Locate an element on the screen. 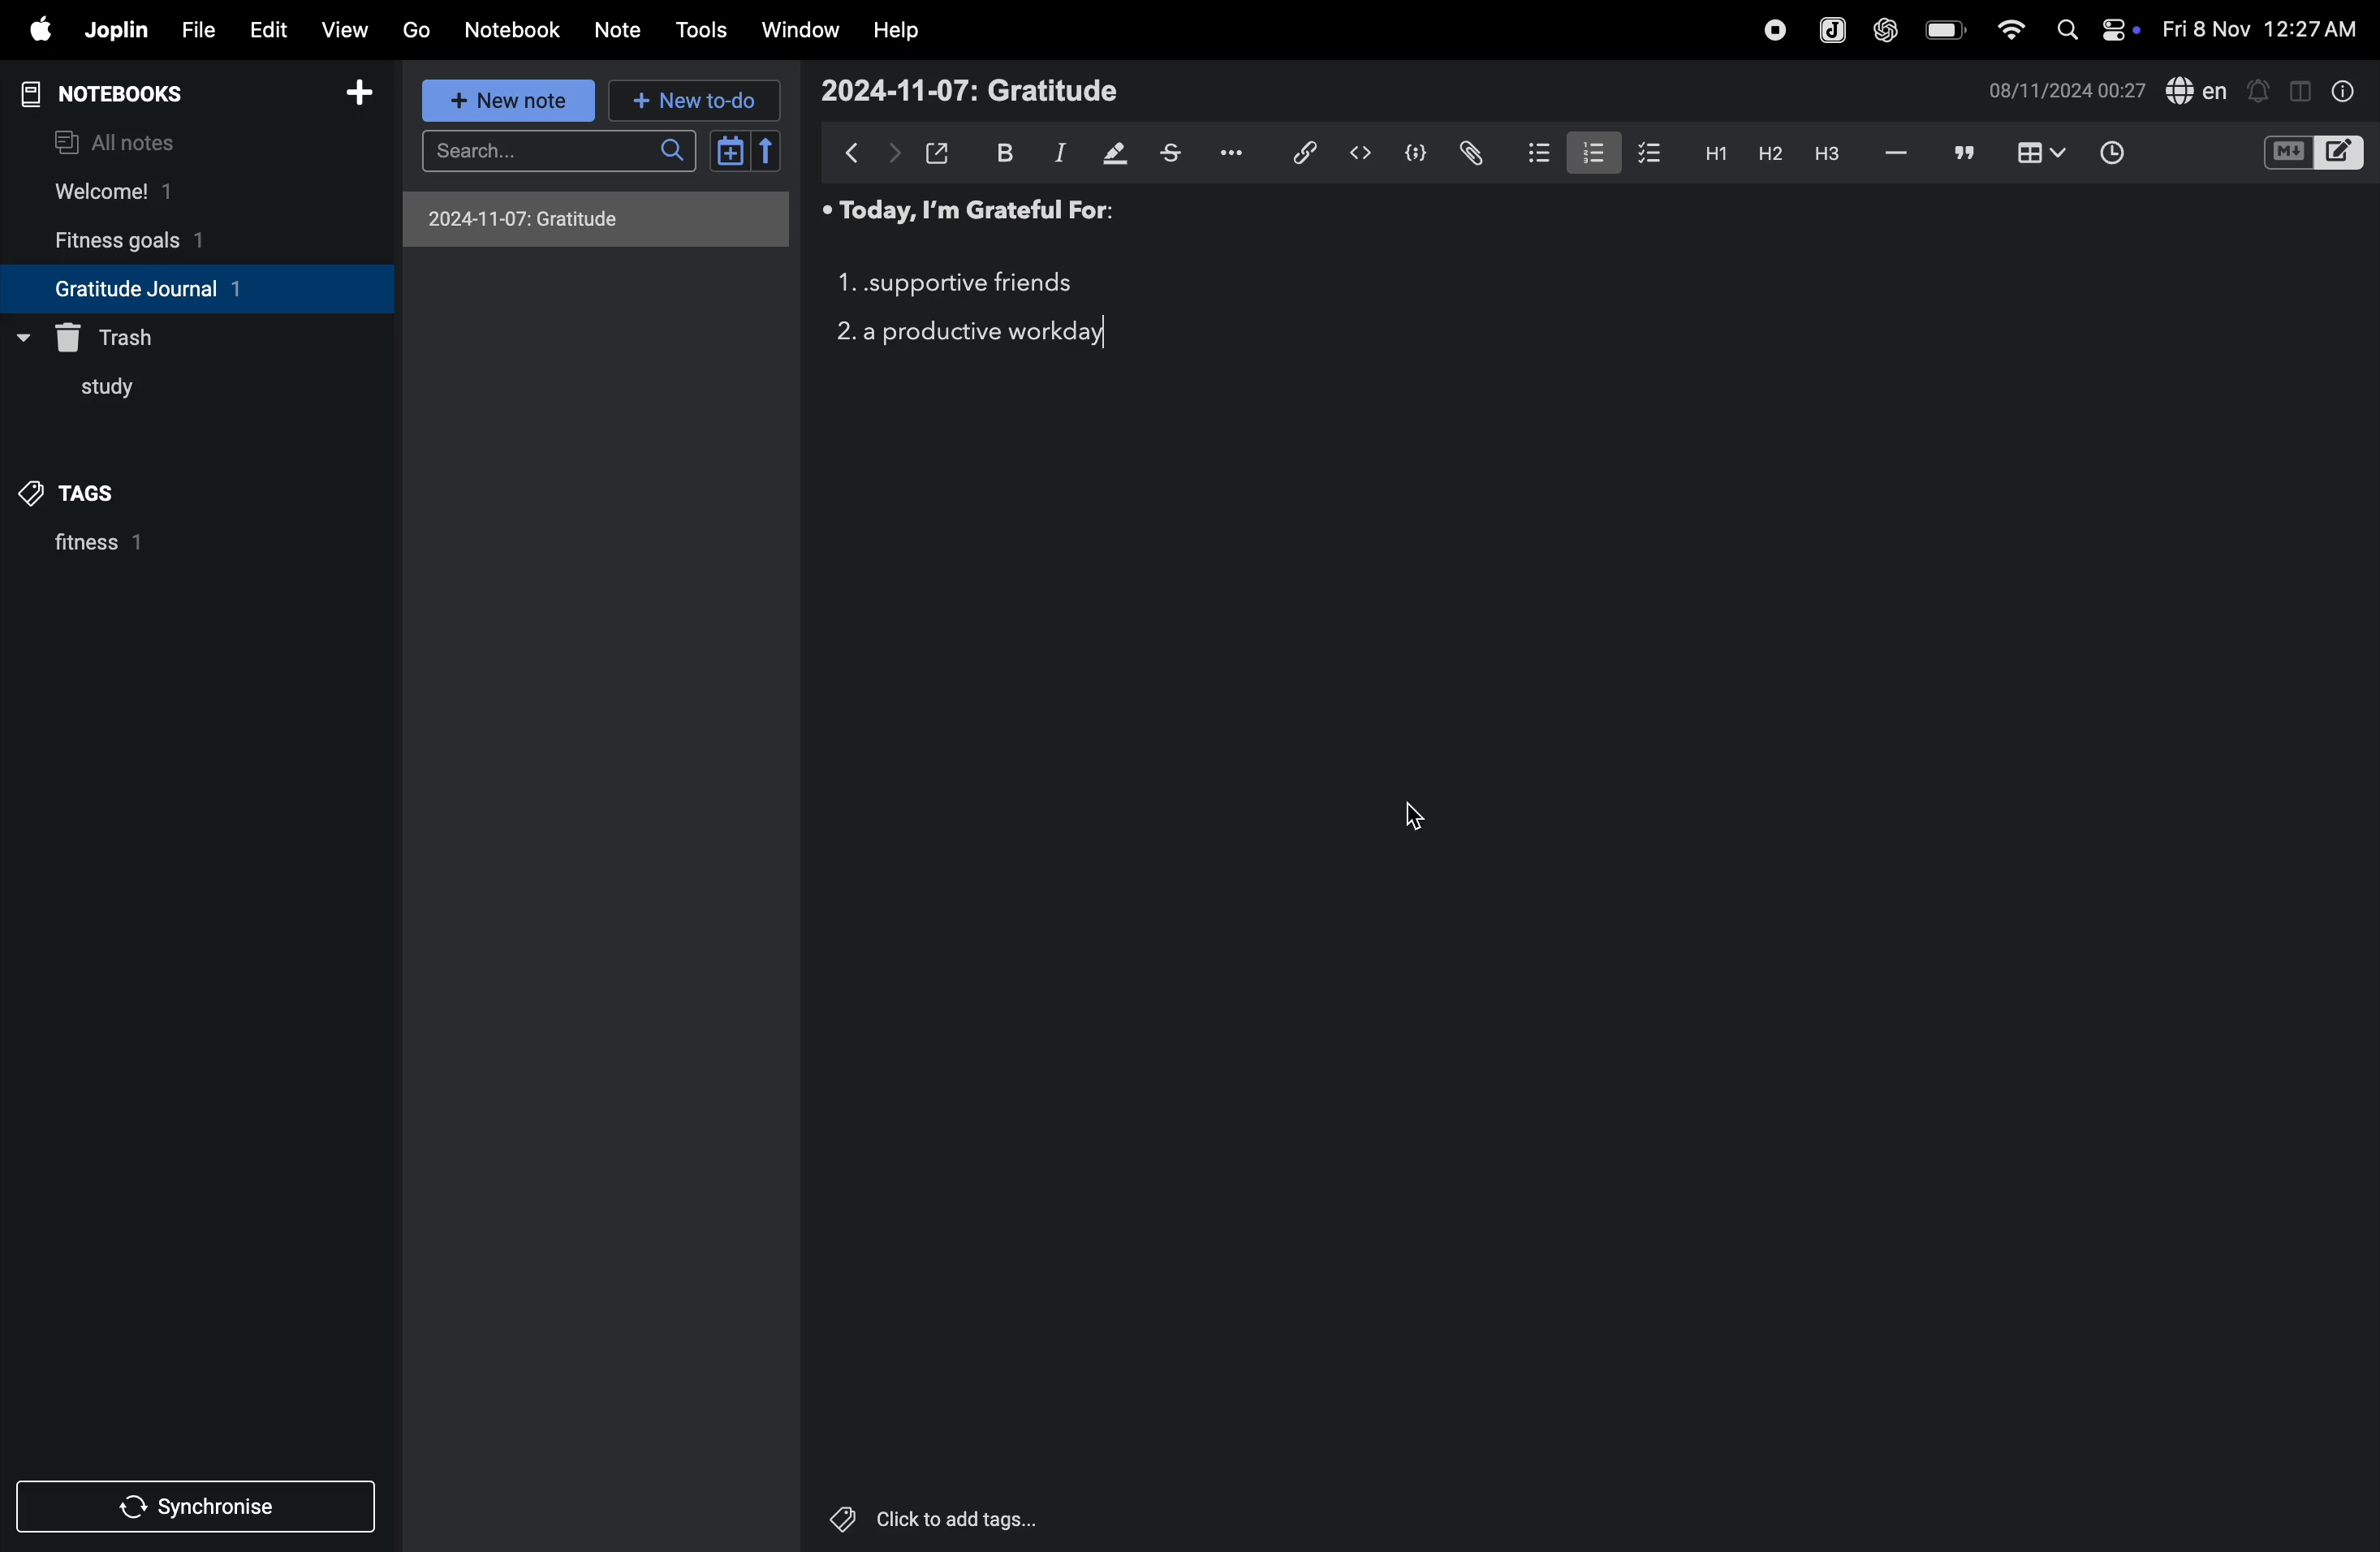  cursor is located at coordinates (1411, 817).